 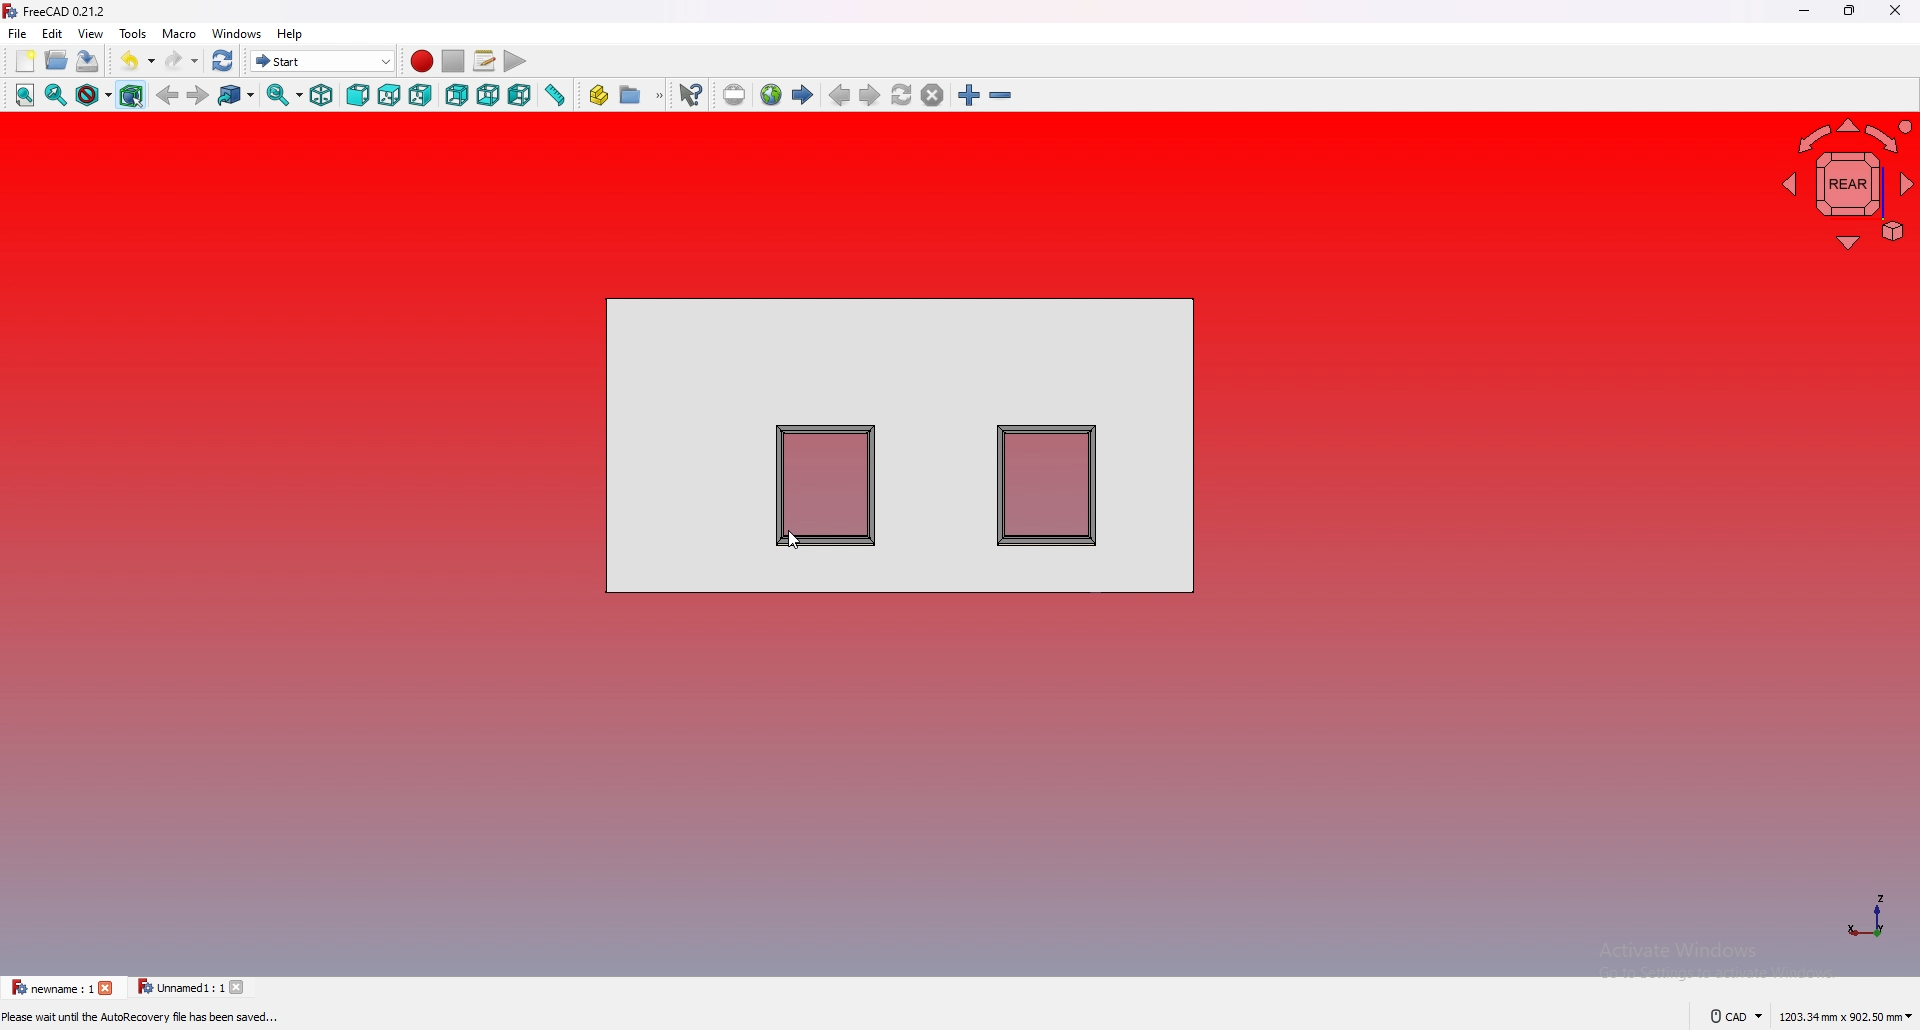 I want to click on cursor, so click(x=796, y=540).